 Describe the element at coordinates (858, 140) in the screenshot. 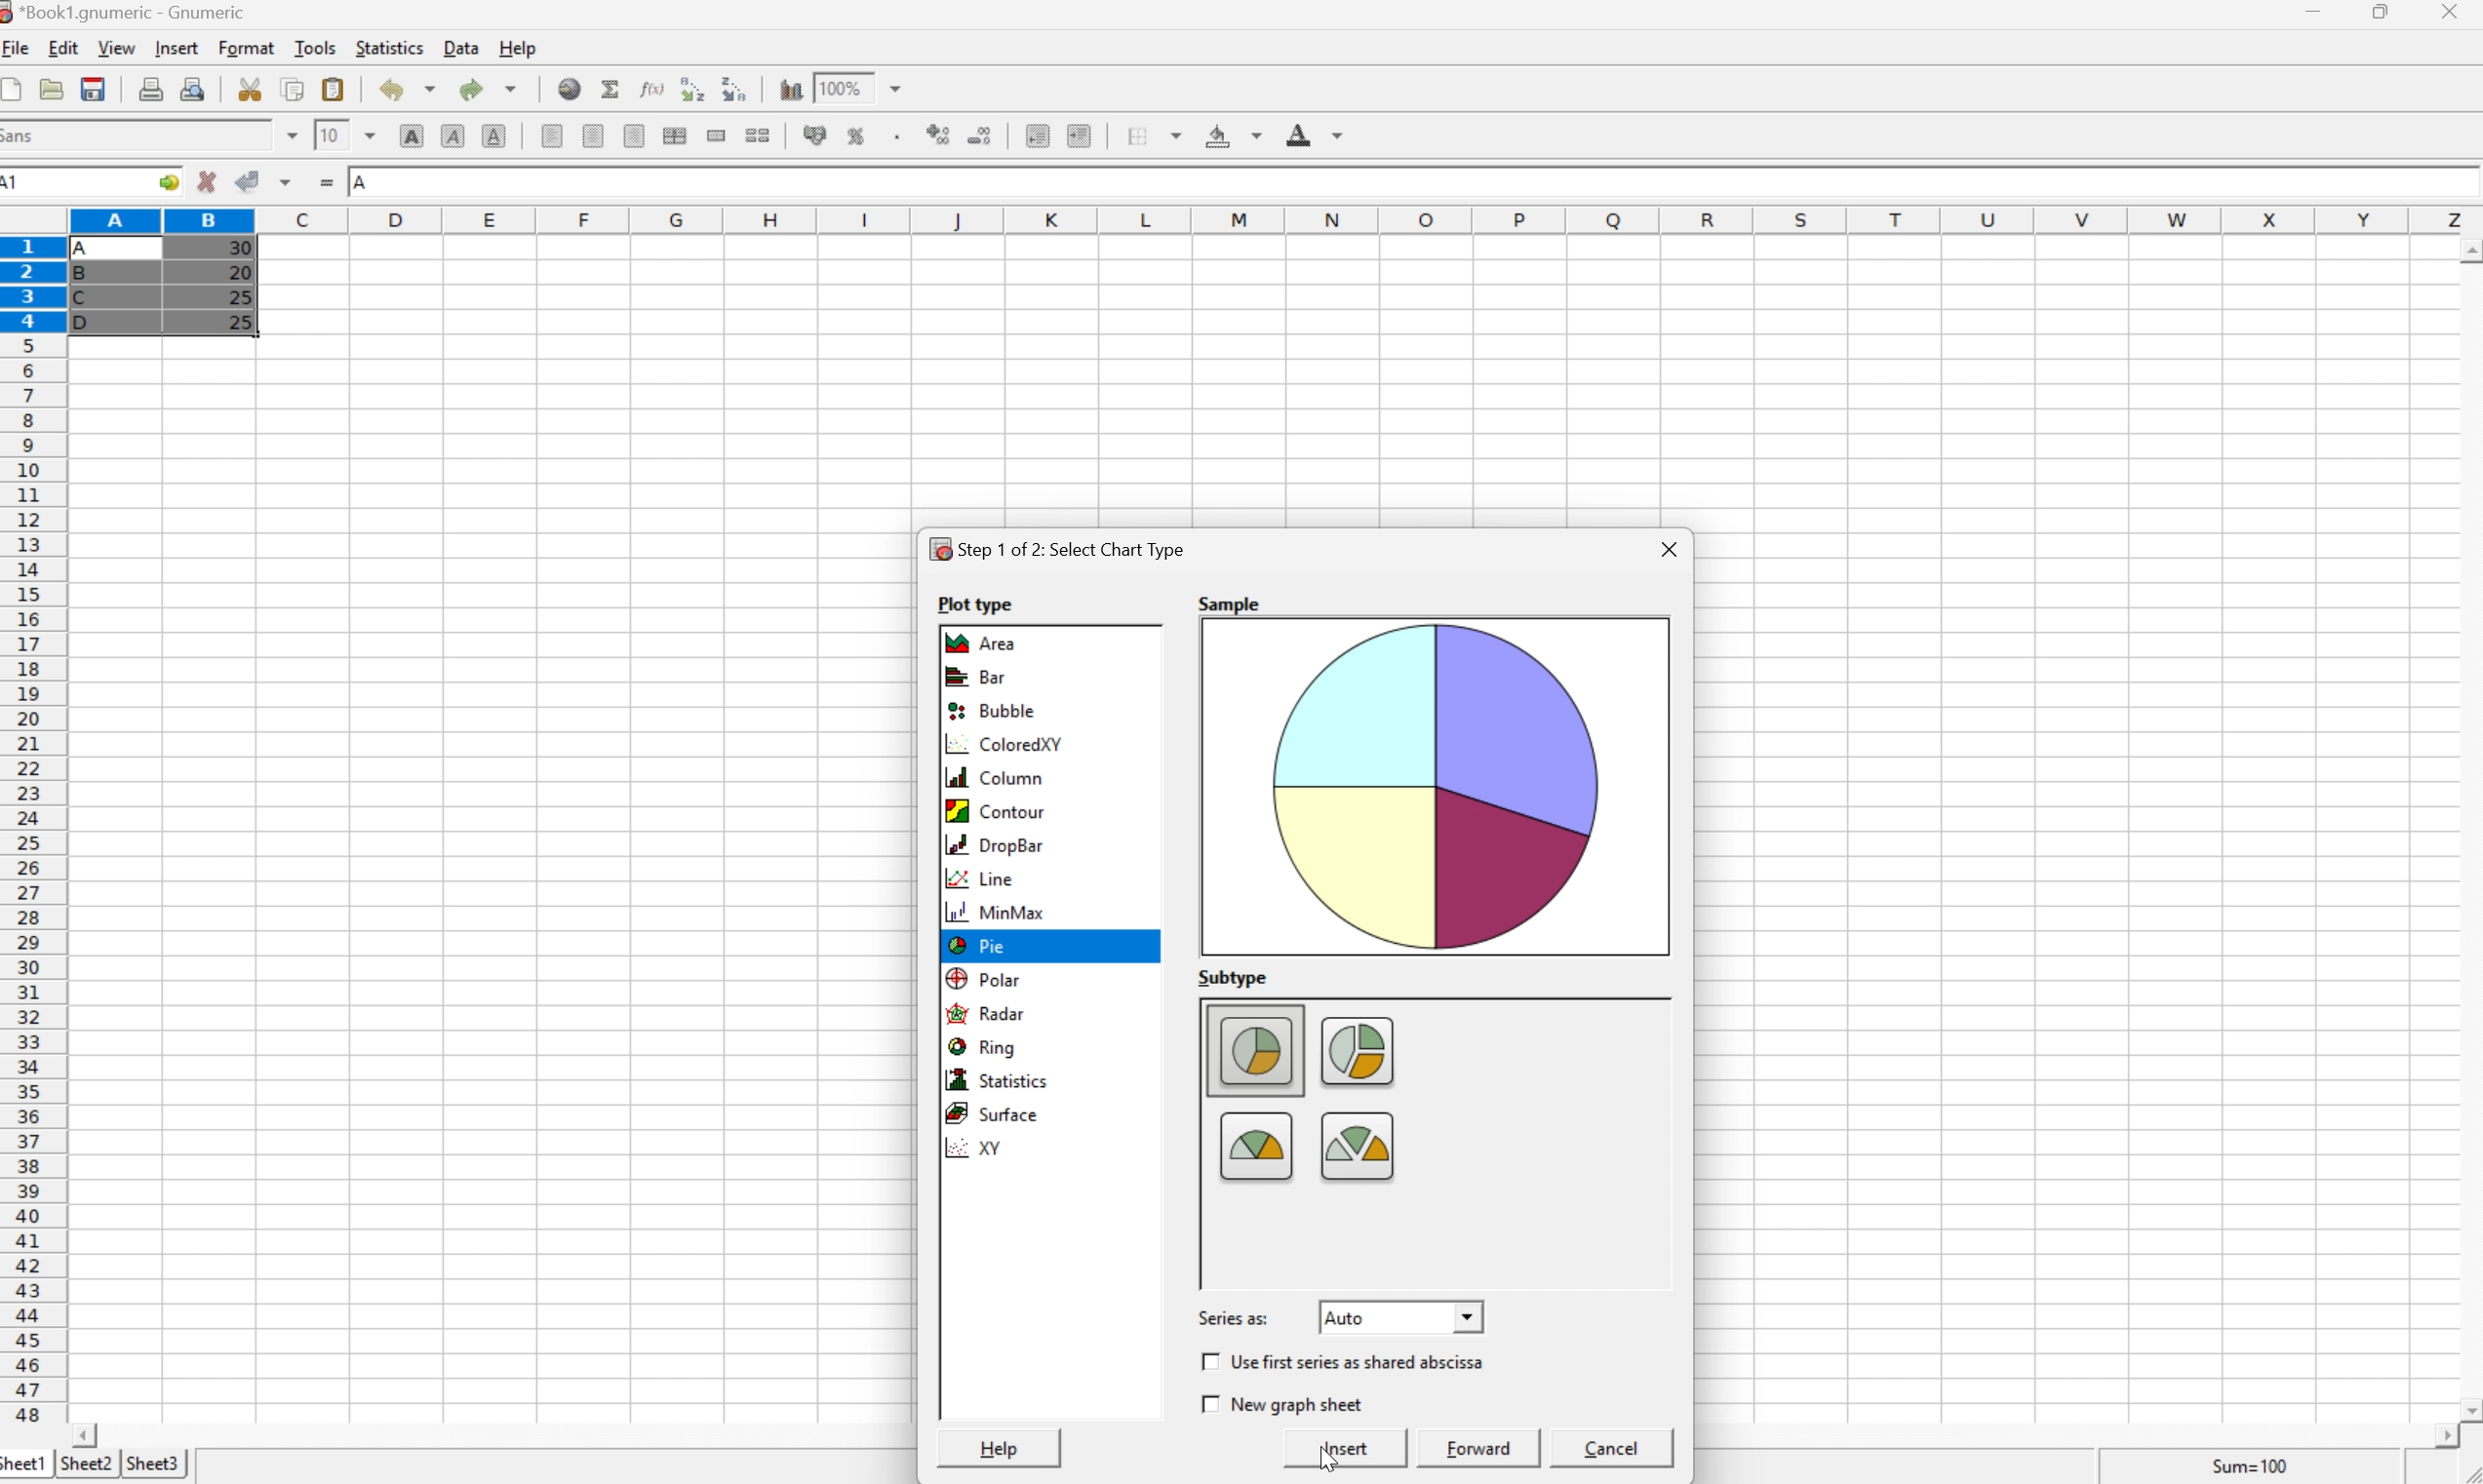

I see `Format selection as percentage` at that location.